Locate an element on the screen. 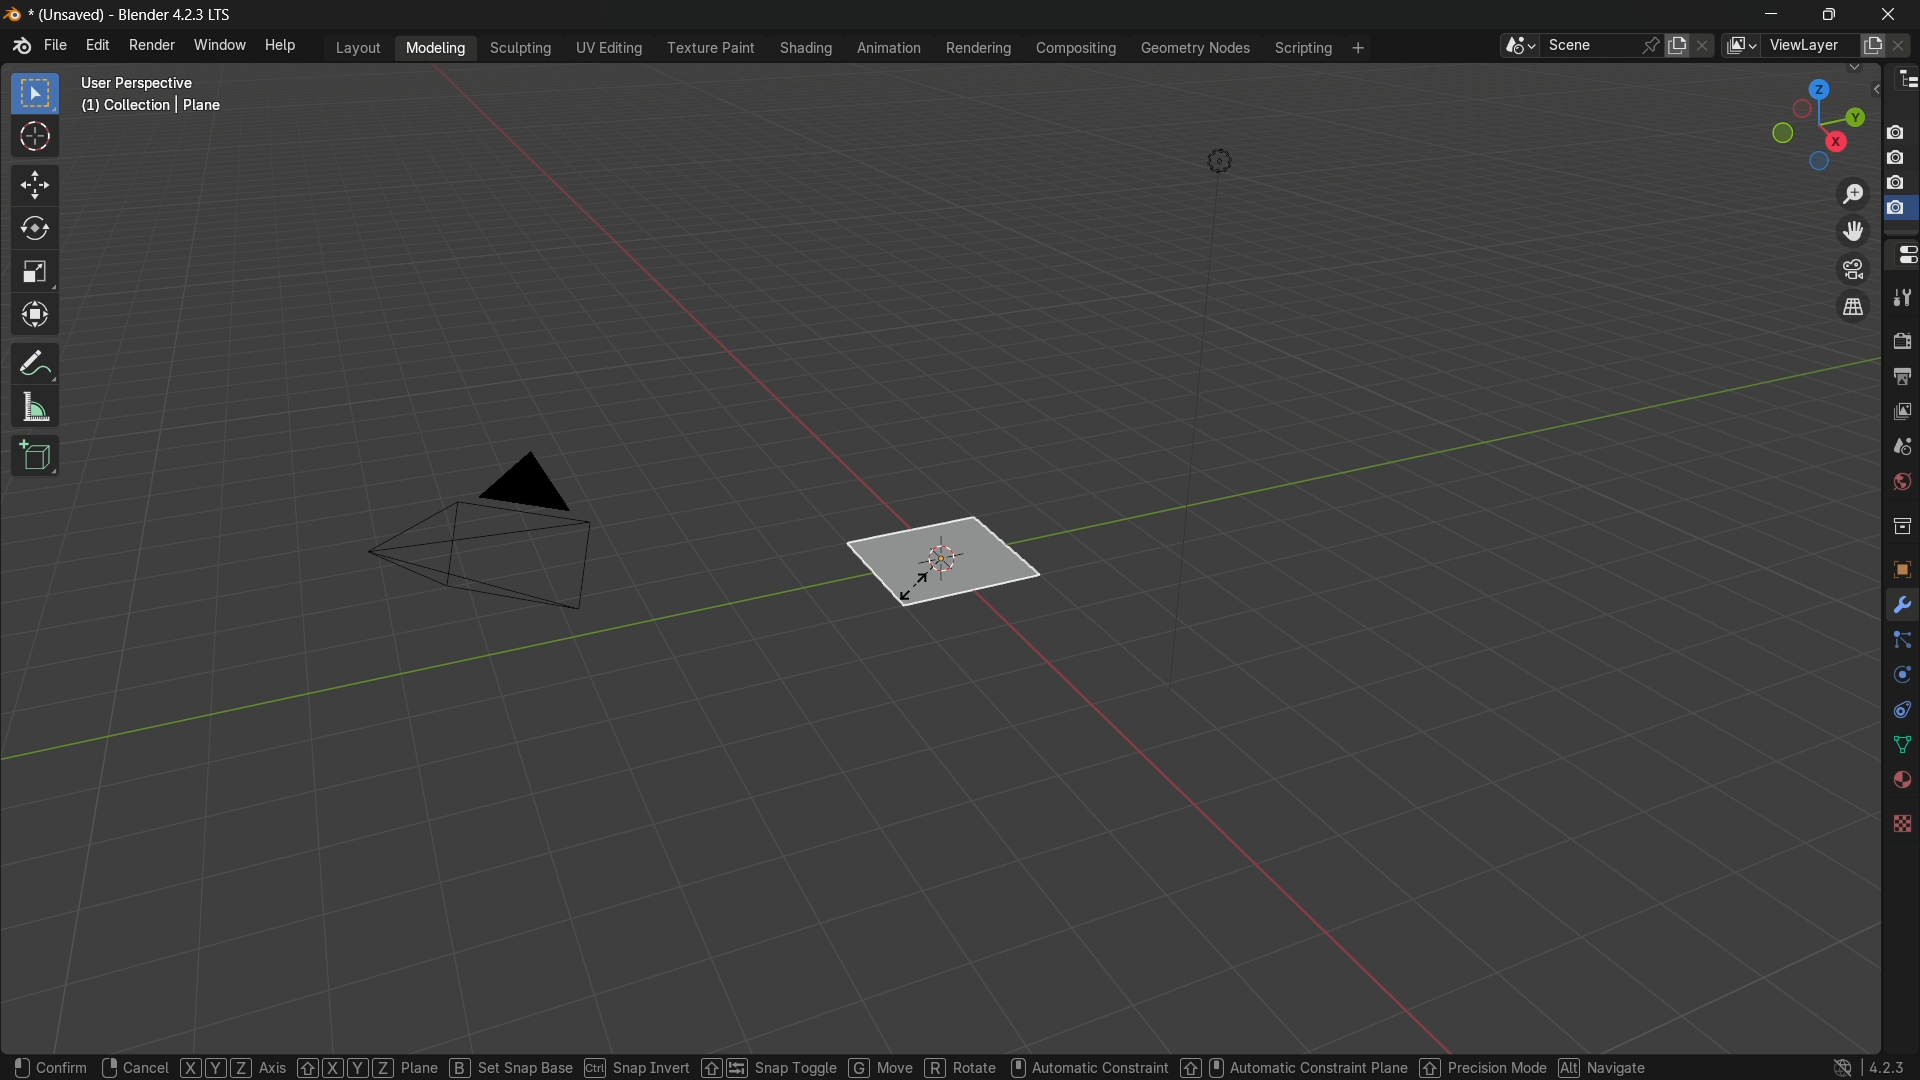  geometry nodes is located at coordinates (1195, 49).